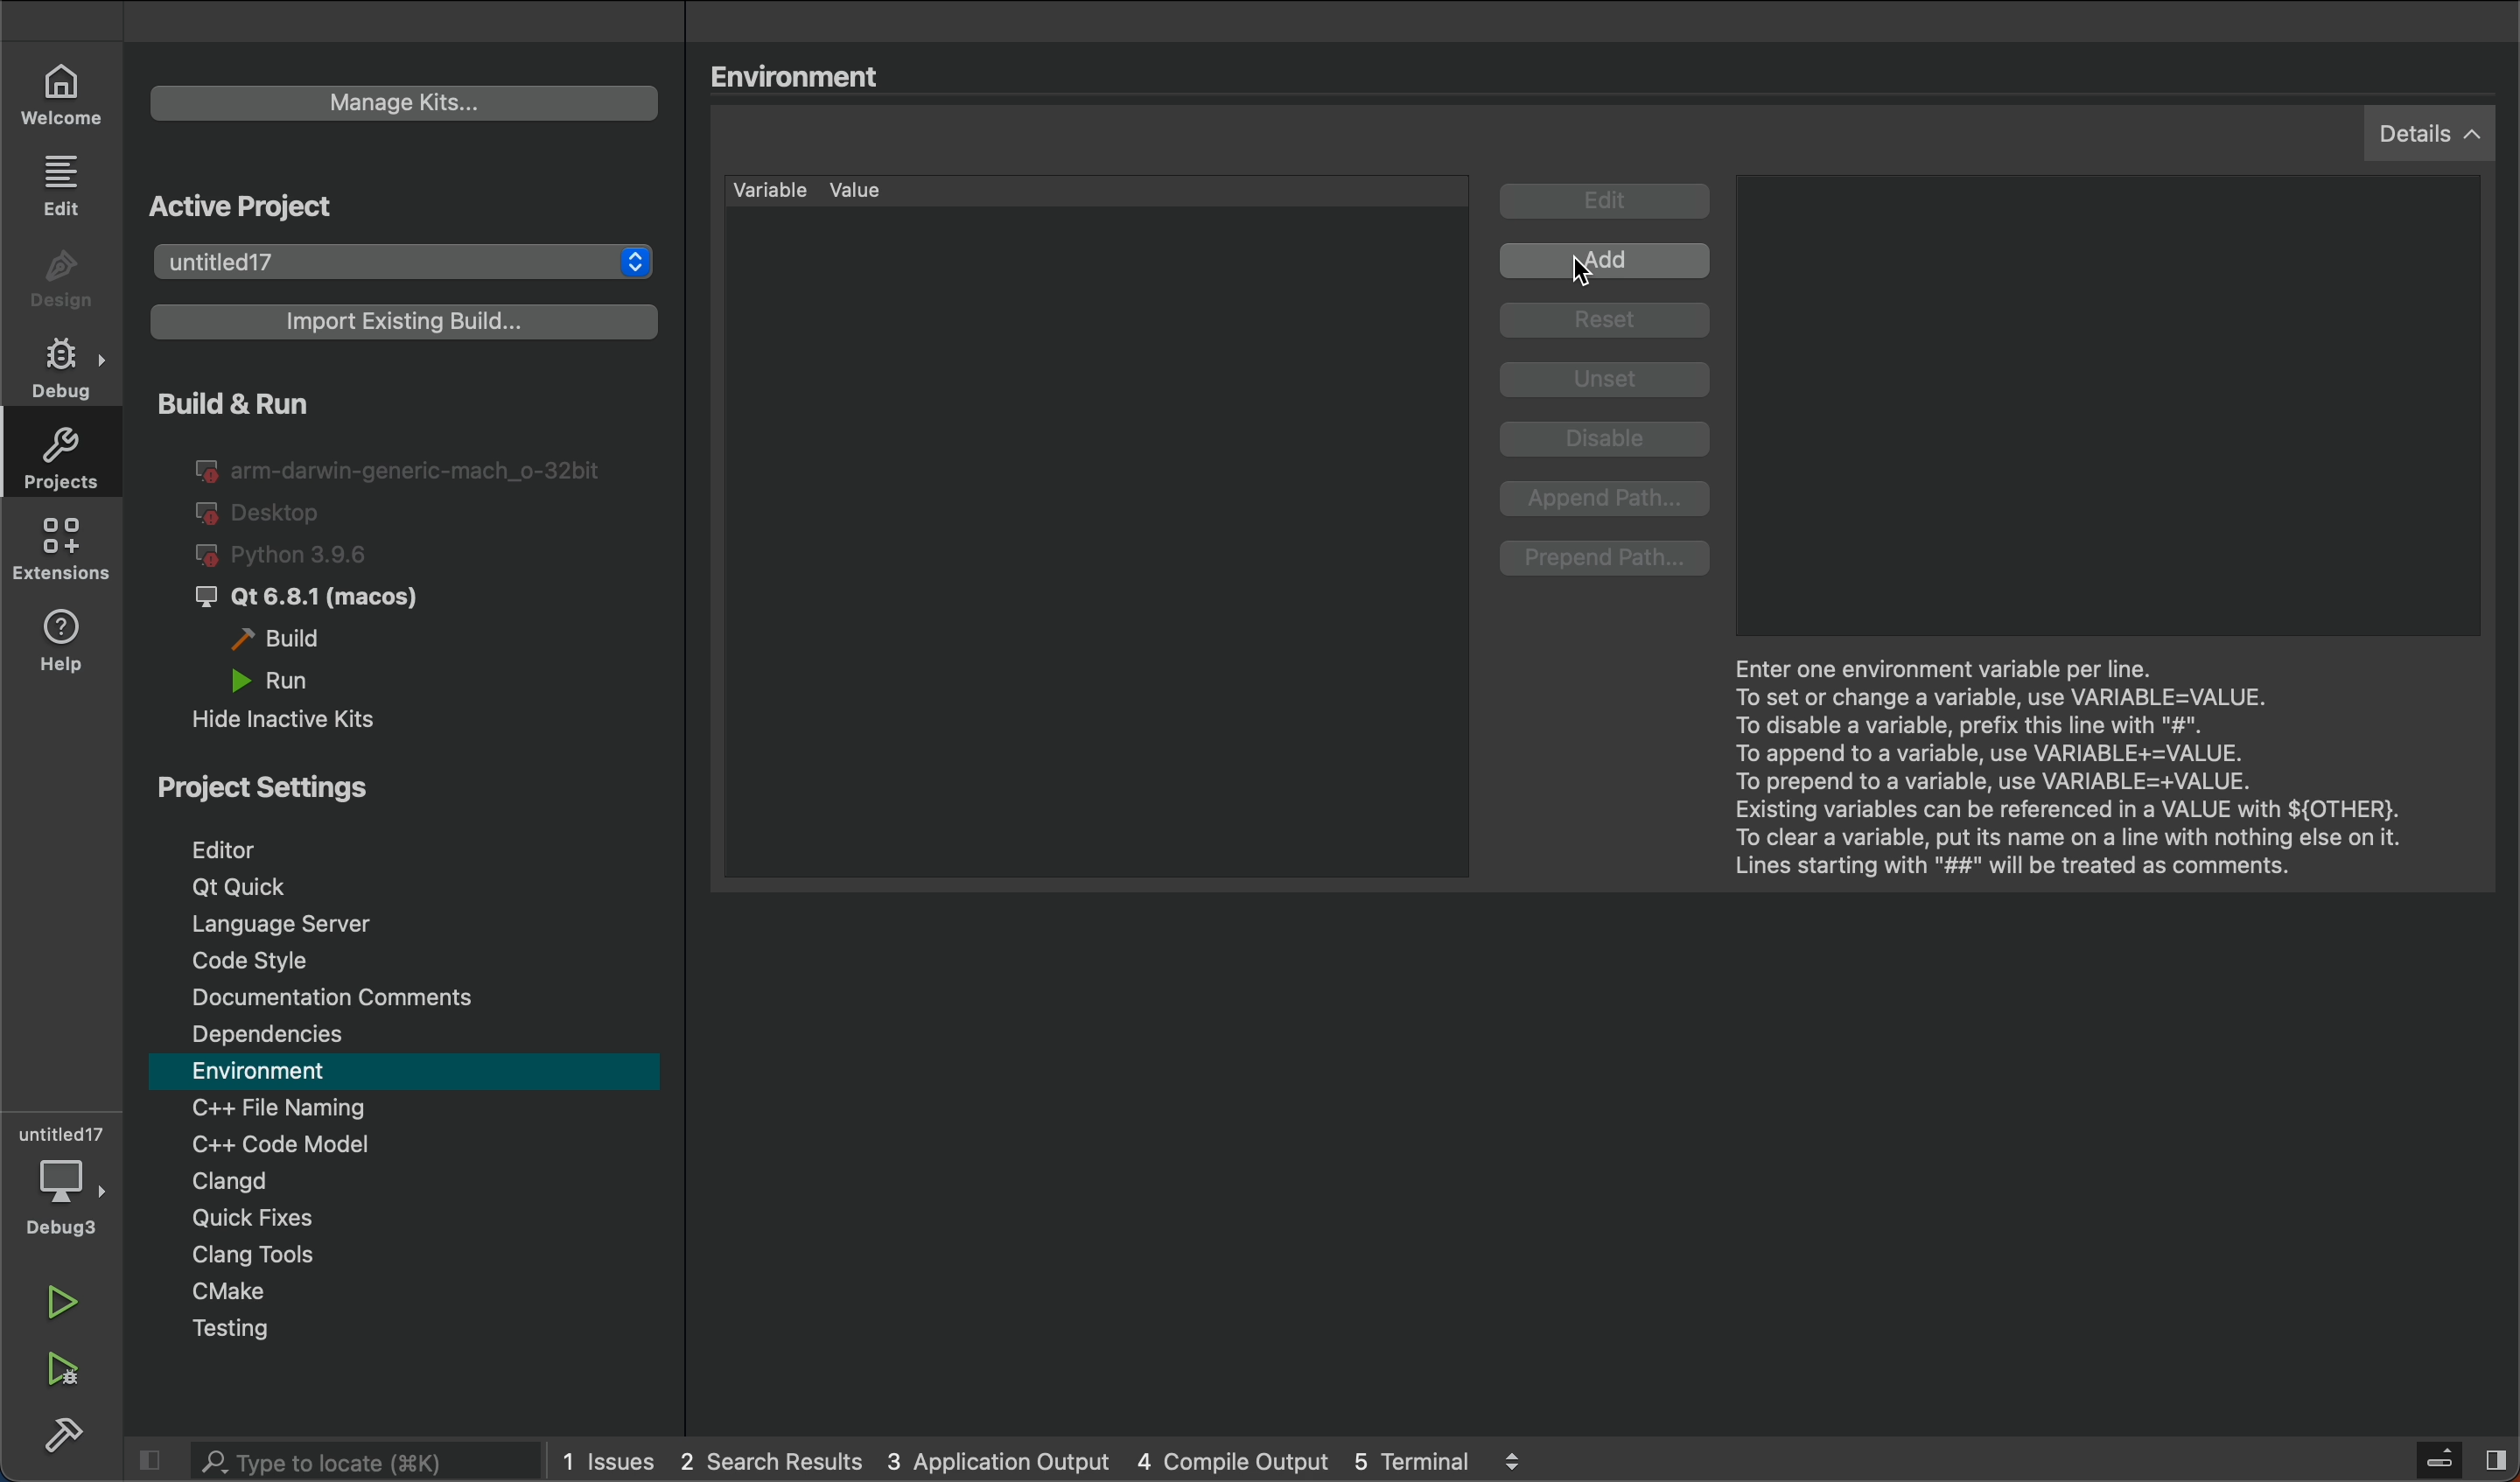 The width and height of the screenshot is (2520, 1482). What do you see at coordinates (325, 1460) in the screenshot?
I see `search` at bounding box center [325, 1460].